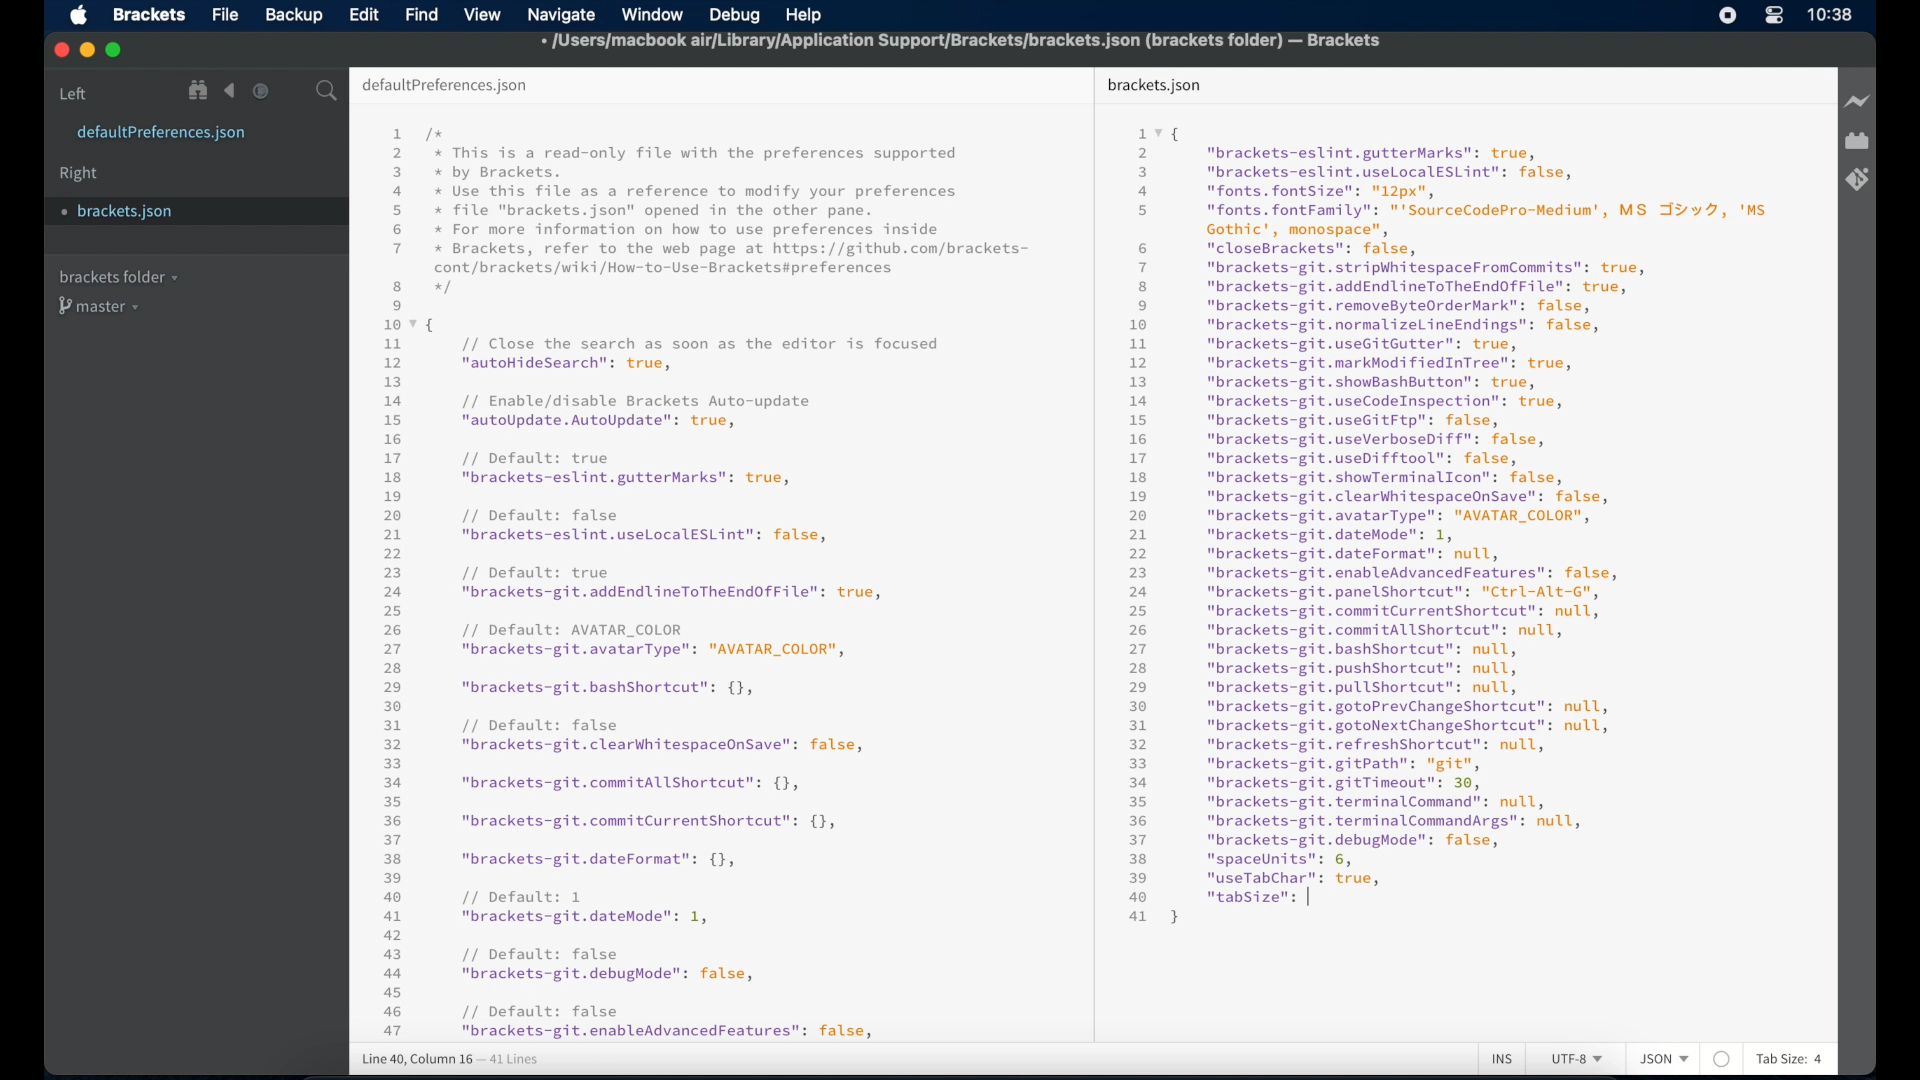 Image resolution: width=1920 pixels, height=1080 pixels. I want to click on edit, so click(363, 14).